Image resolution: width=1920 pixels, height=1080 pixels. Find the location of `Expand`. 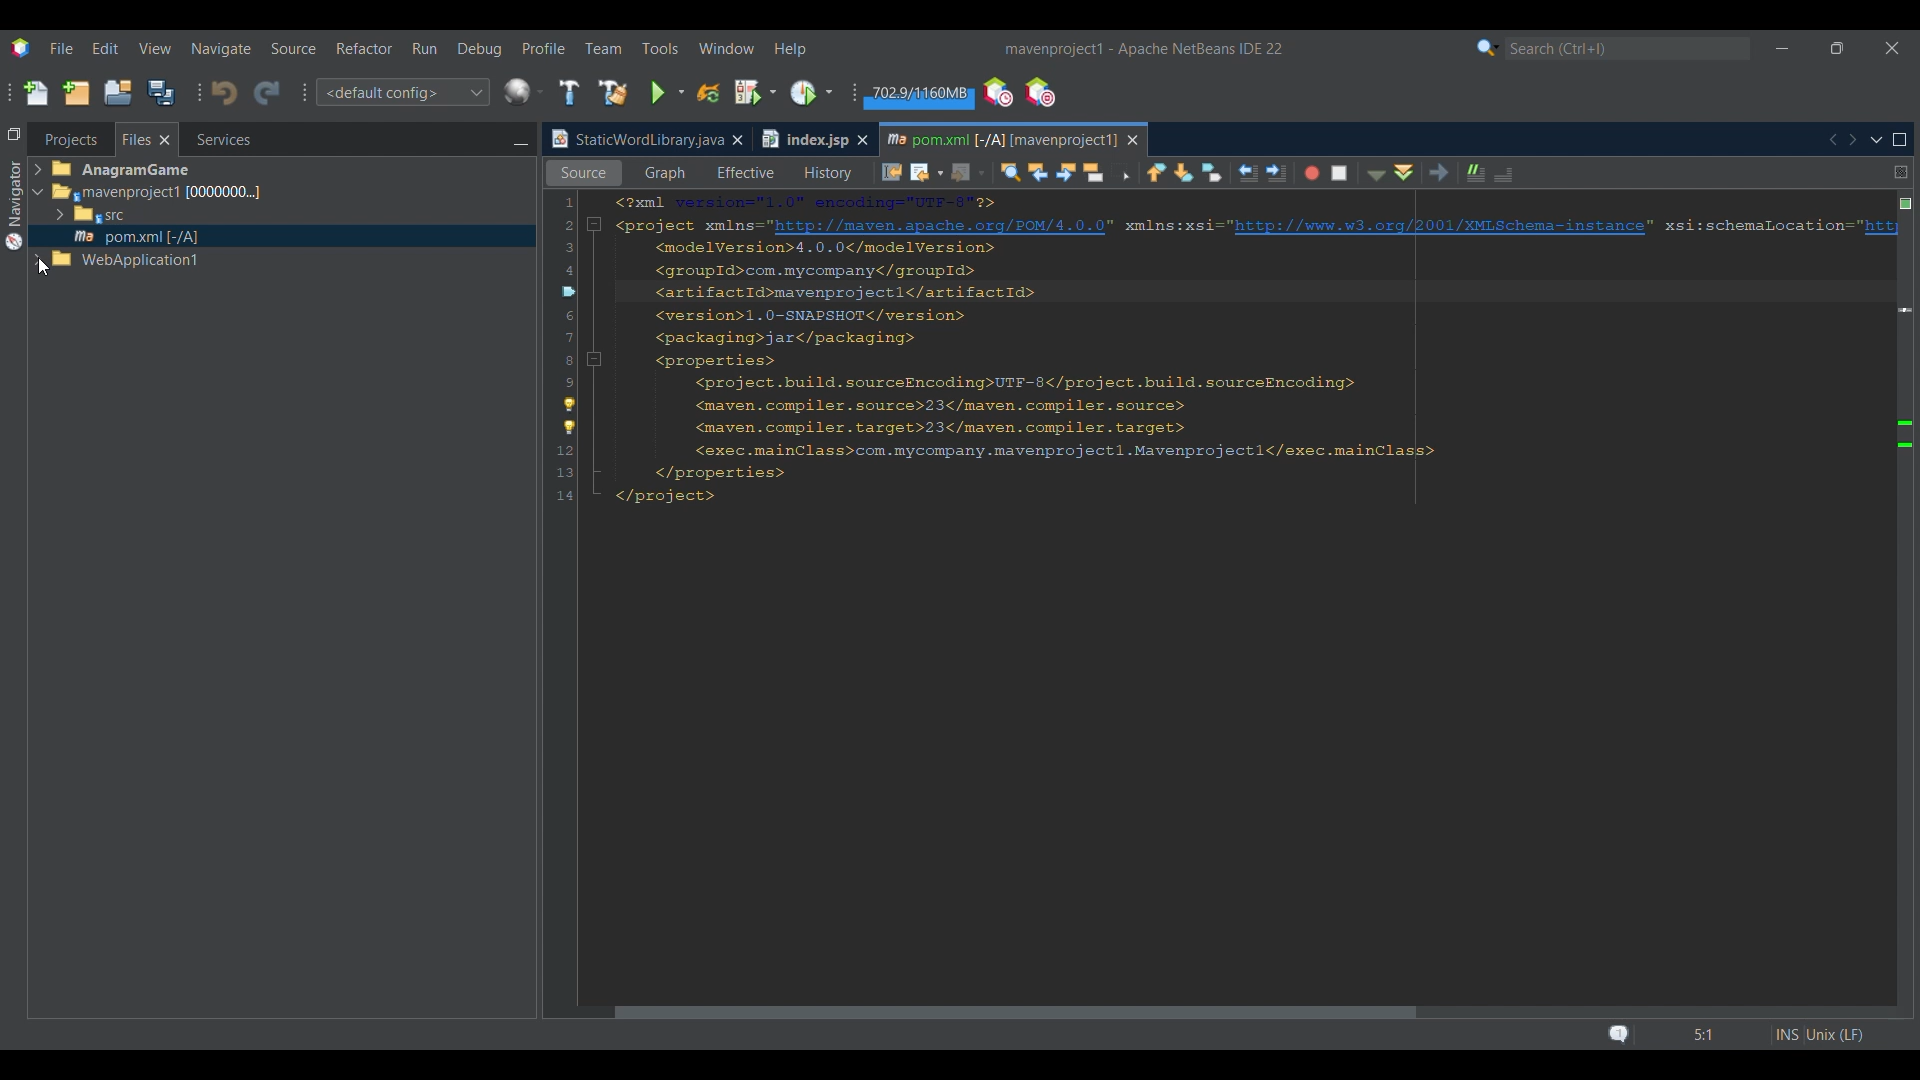

Expand is located at coordinates (41, 218).